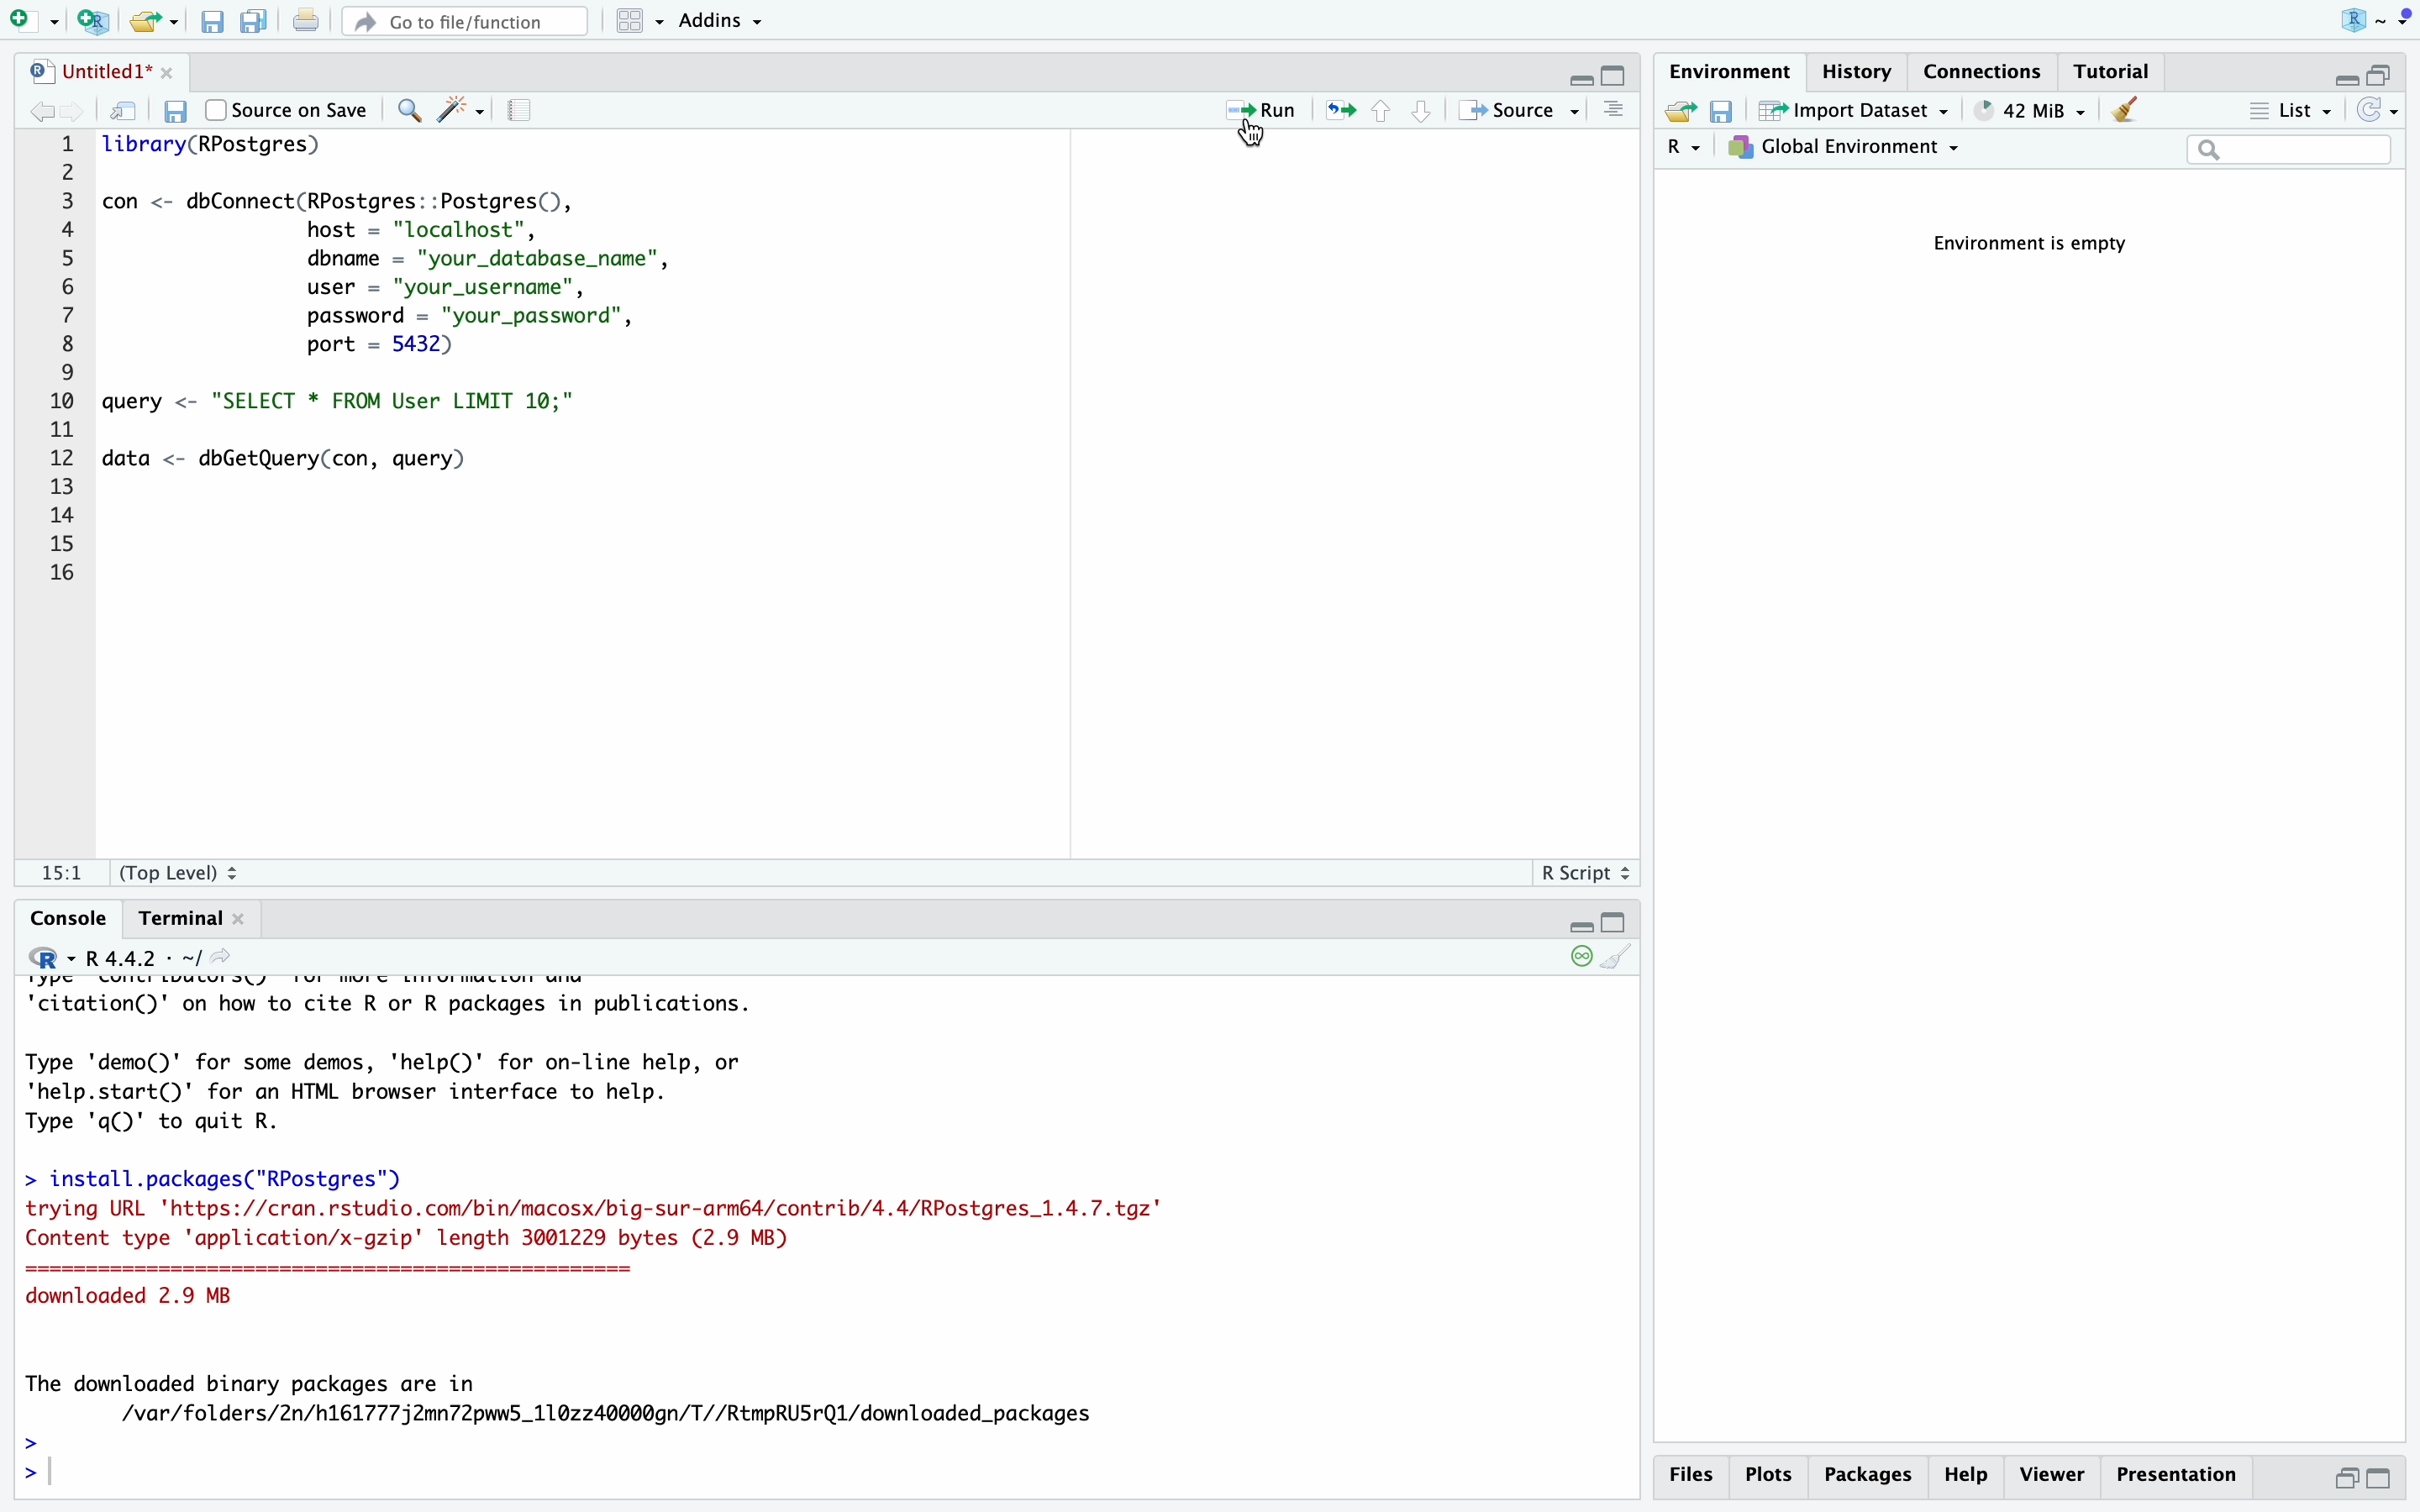 The image size is (2420, 1512). What do you see at coordinates (2393, 1481) in the screenshot?
I see `maximize` at bounding box center [2393, 1481].